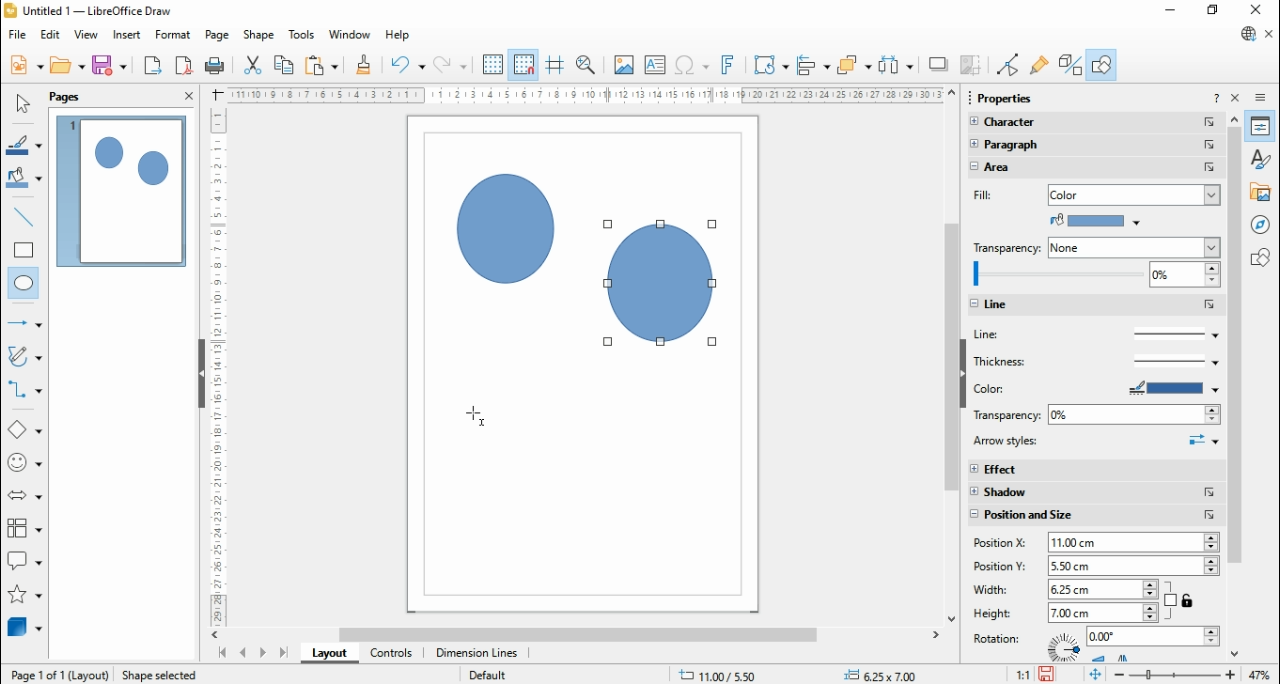 Image resolution: width=1280 pixels, height=684 pixels. Describe the element at coordinates (1134, 415) in the screenshot. I see `0%` at that location.